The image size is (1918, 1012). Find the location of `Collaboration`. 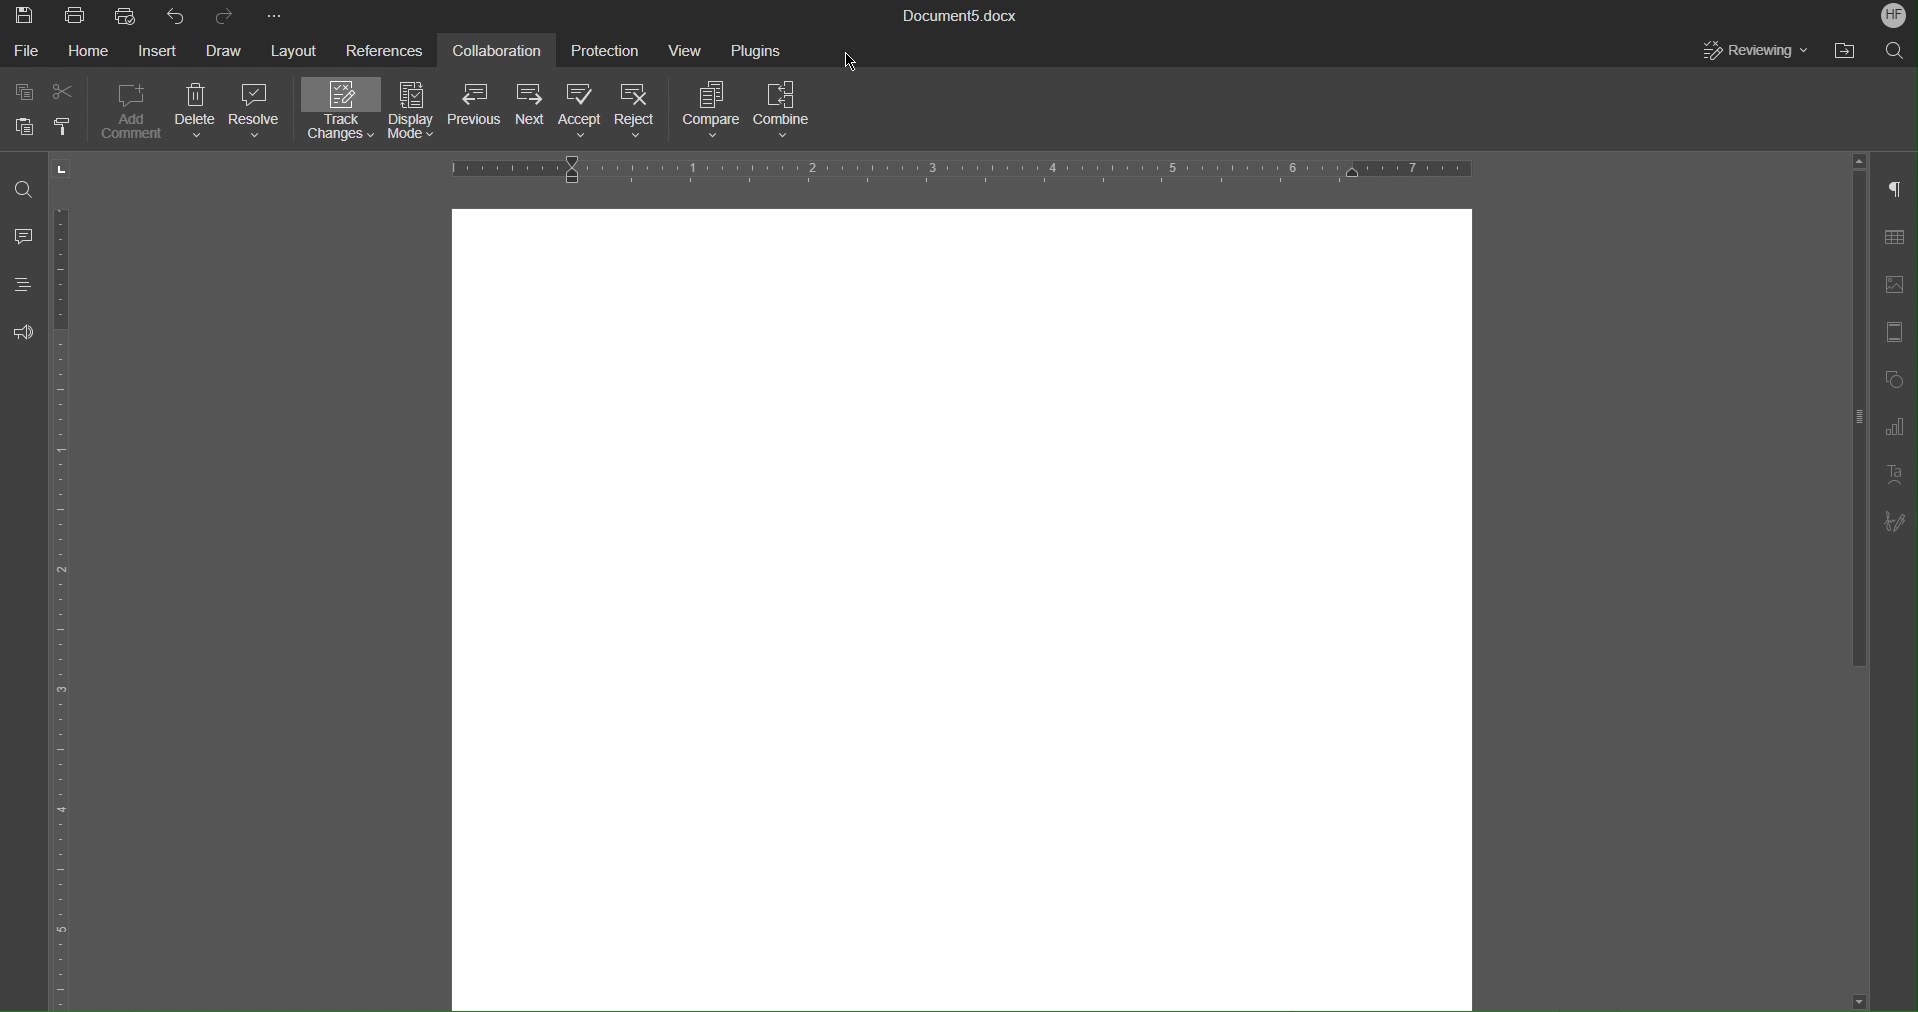

Collaboration is located at coordinates (505, 49).